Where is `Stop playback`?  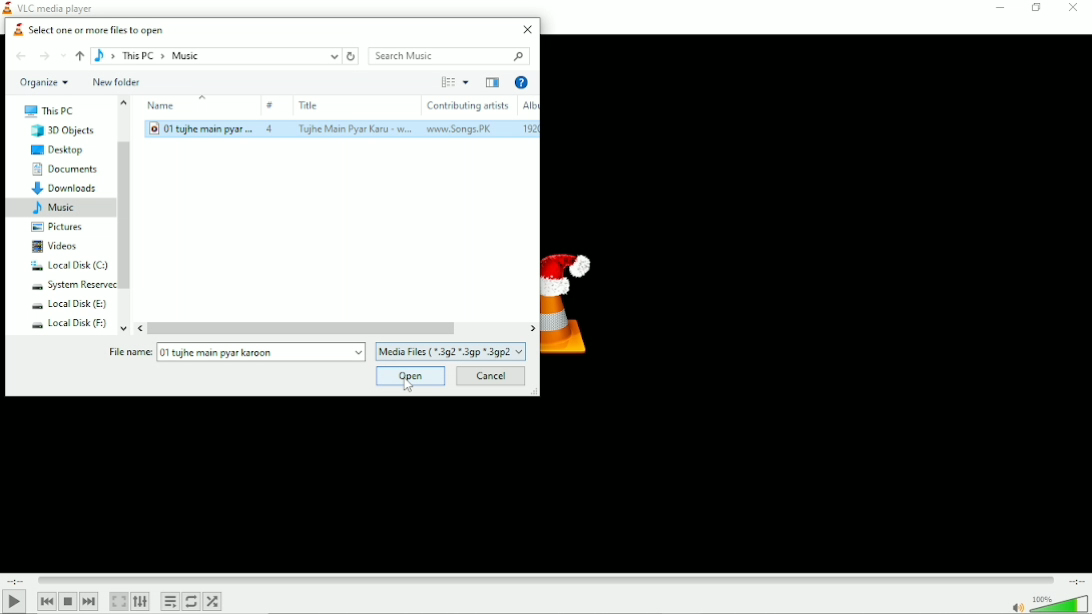 Stop playback is located at coordinates (68, 601).